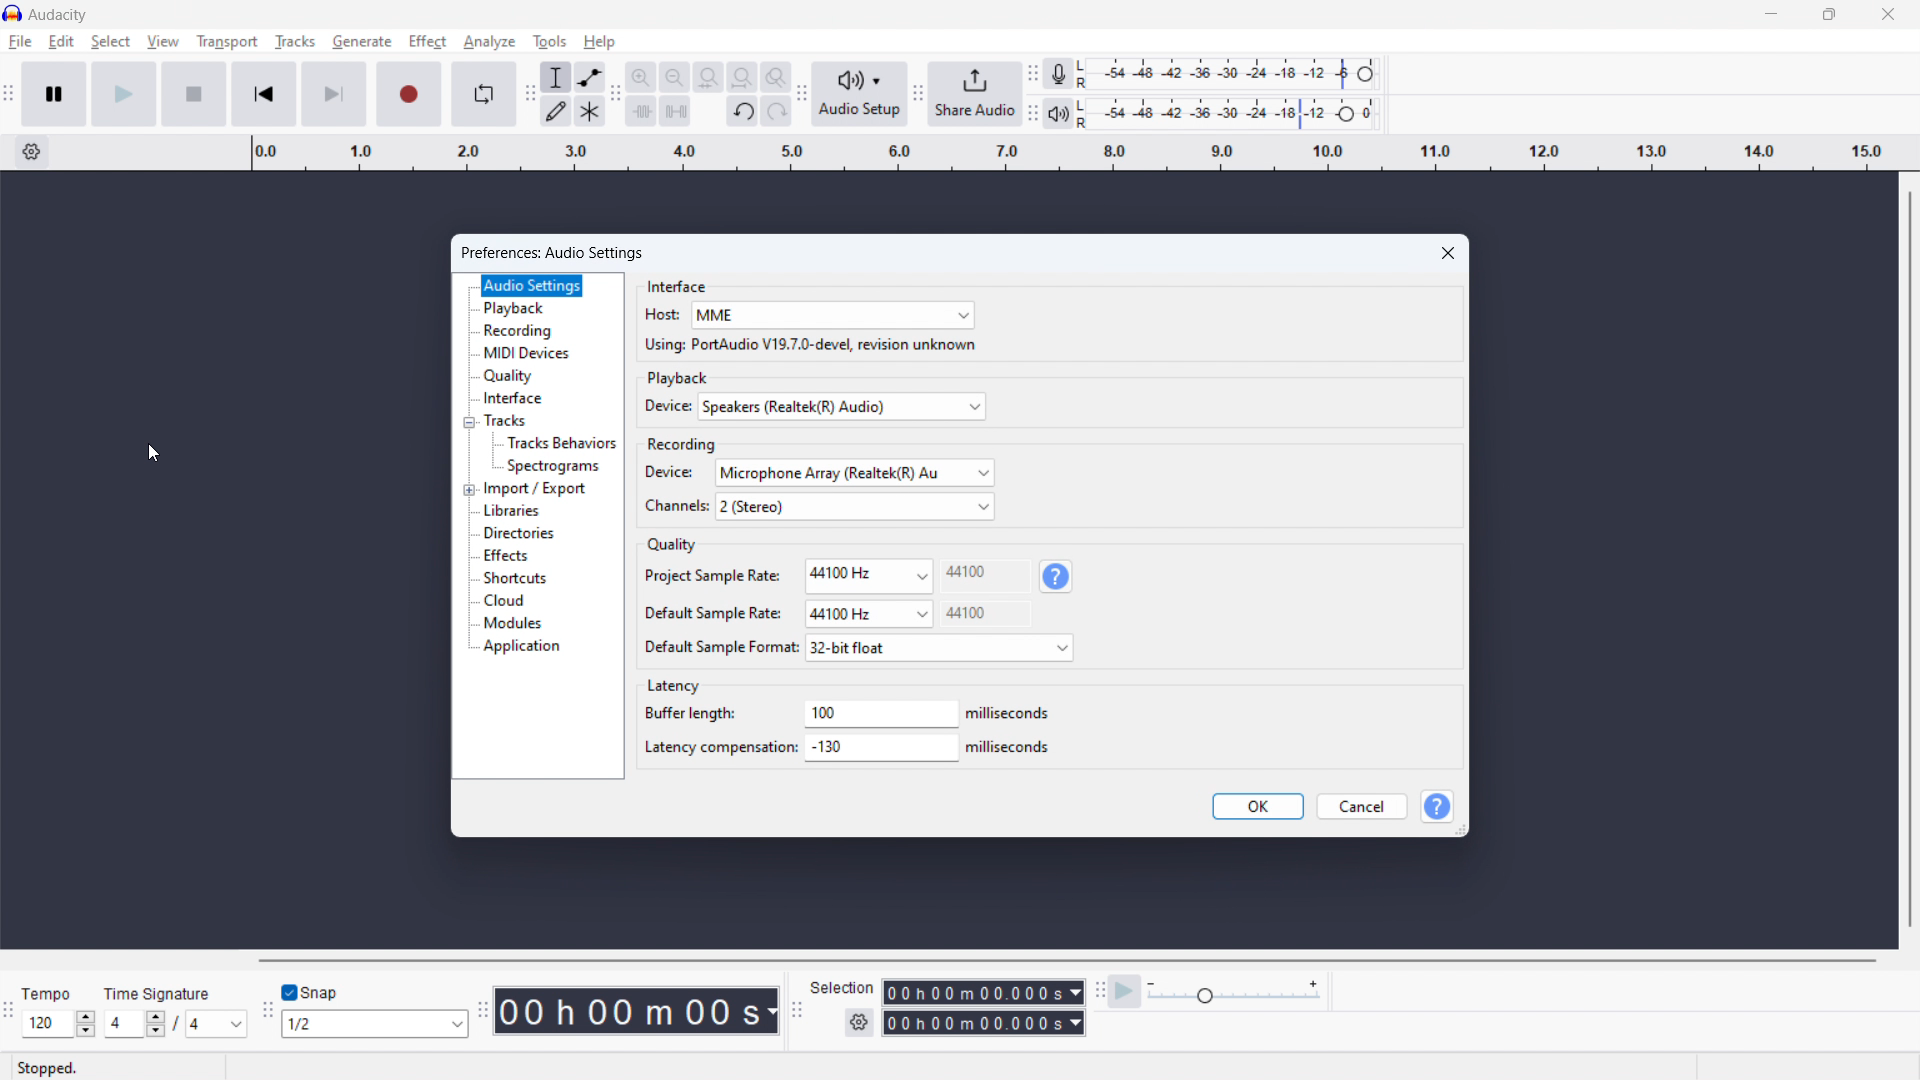 This screenshot has height=1080, width=1920. Describe the element at coordinates (556, 77) in the screenshot. I see `selection tool` at that location.